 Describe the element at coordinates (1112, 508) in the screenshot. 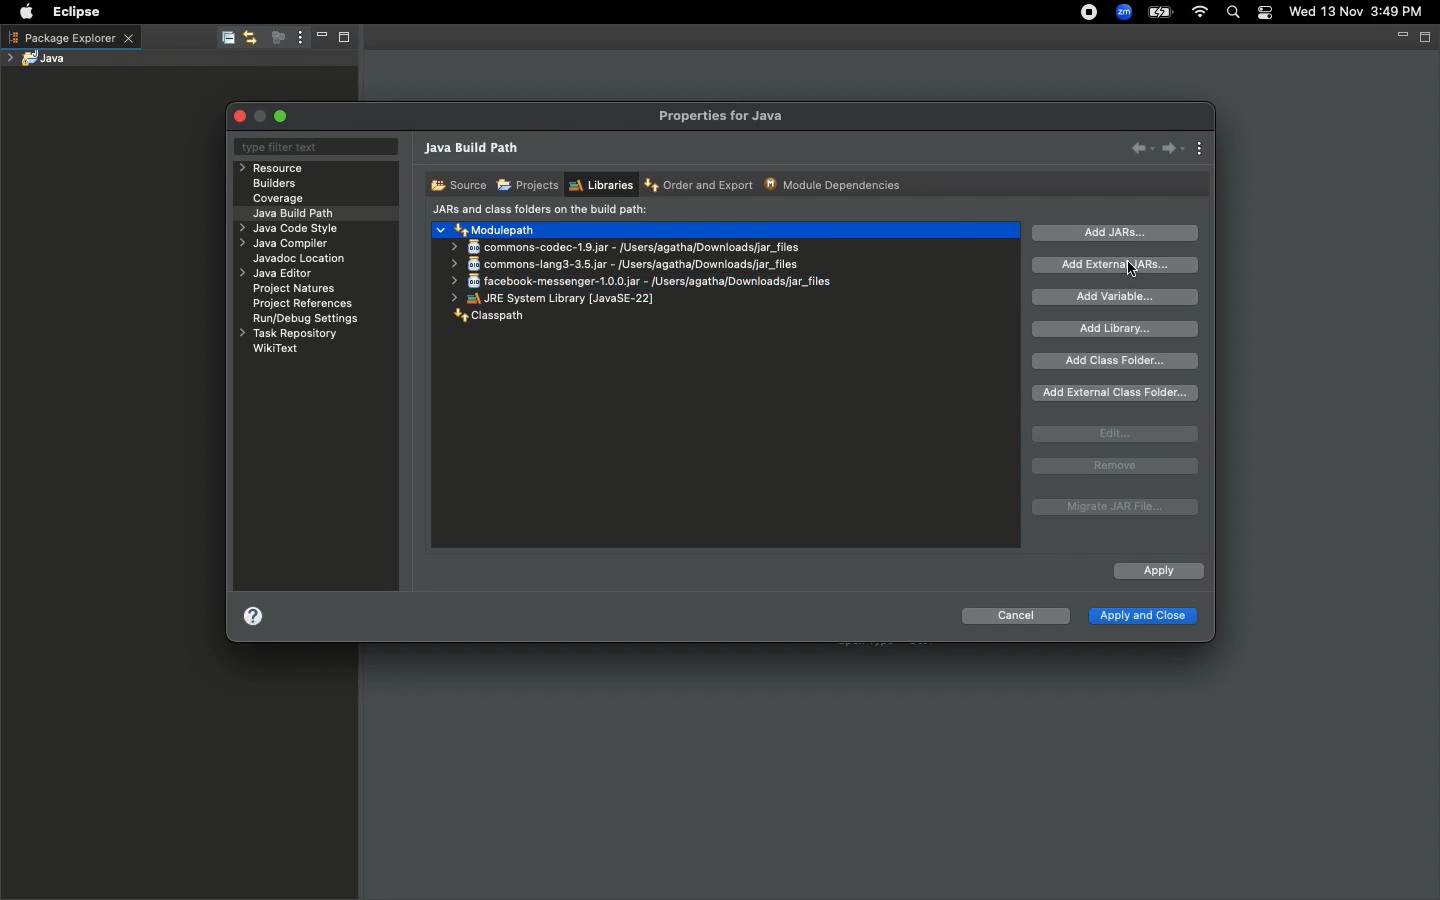

I see `Migrate JAR file` at that location.